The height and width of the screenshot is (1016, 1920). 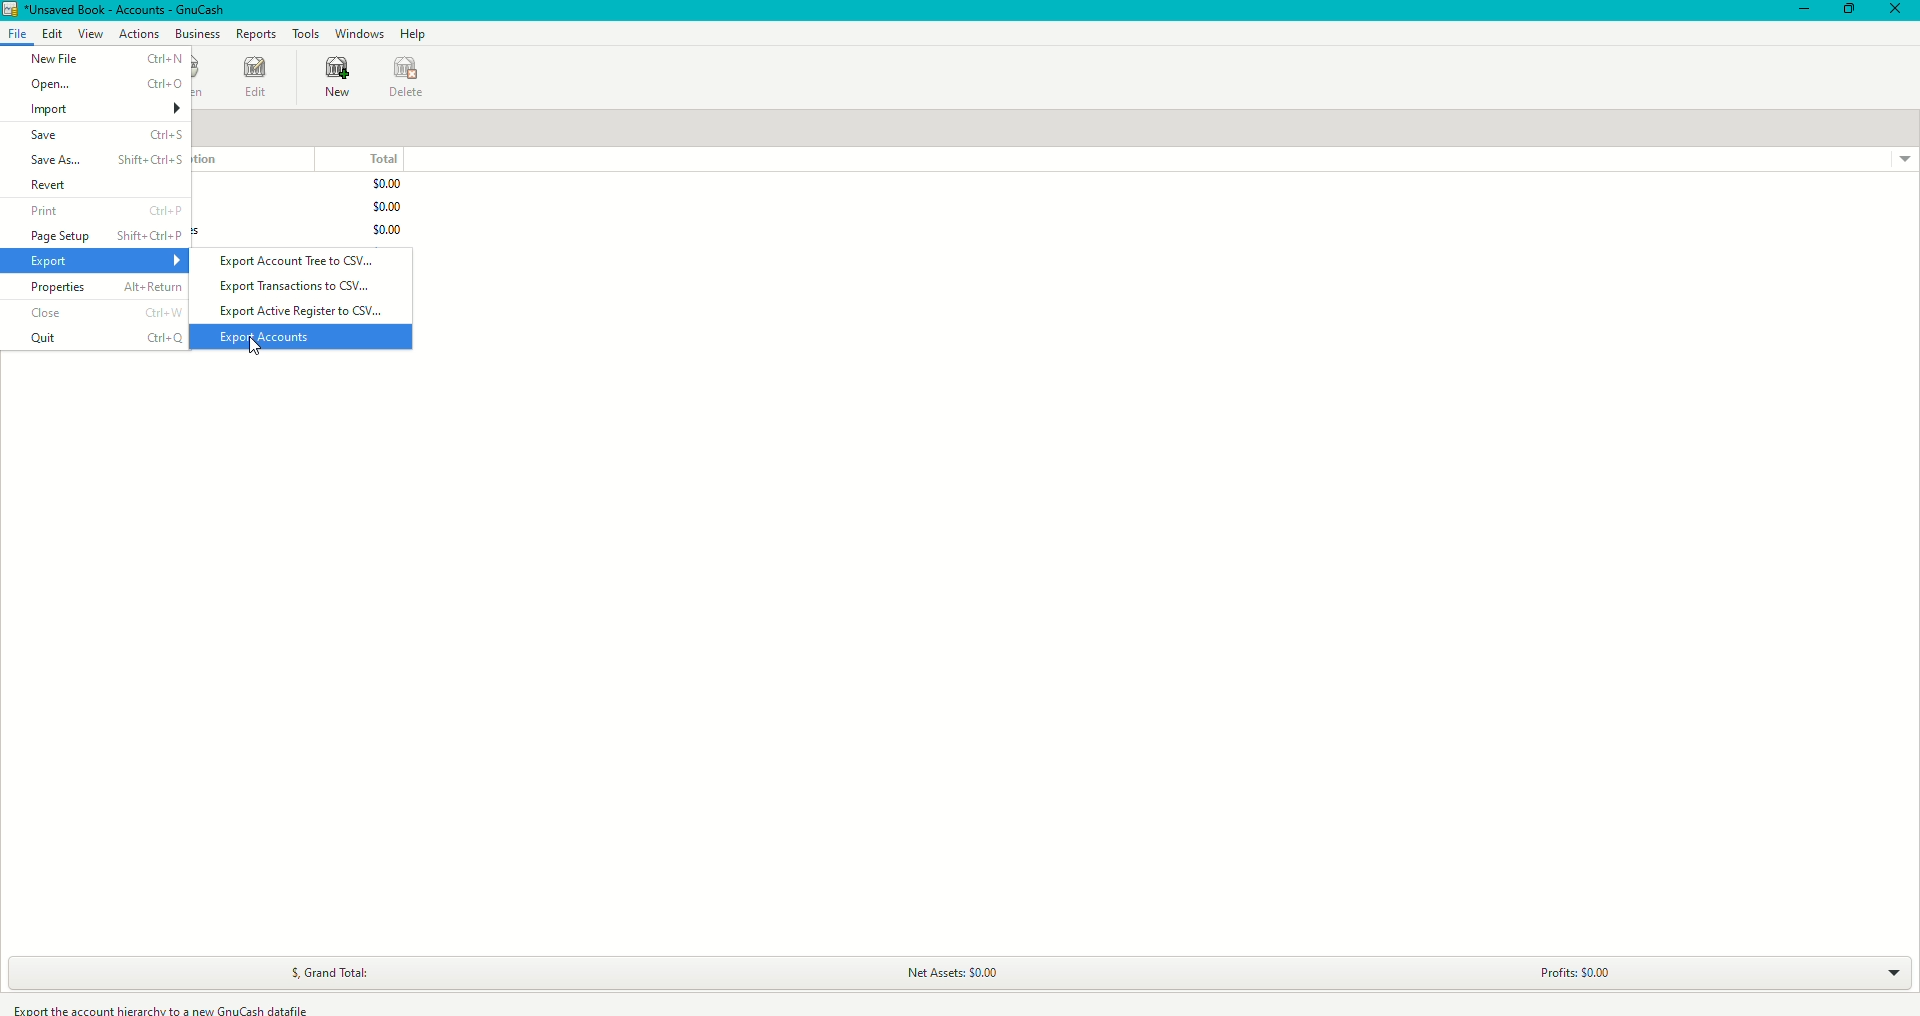 I want to click on Help, so click(x=413, y=34).